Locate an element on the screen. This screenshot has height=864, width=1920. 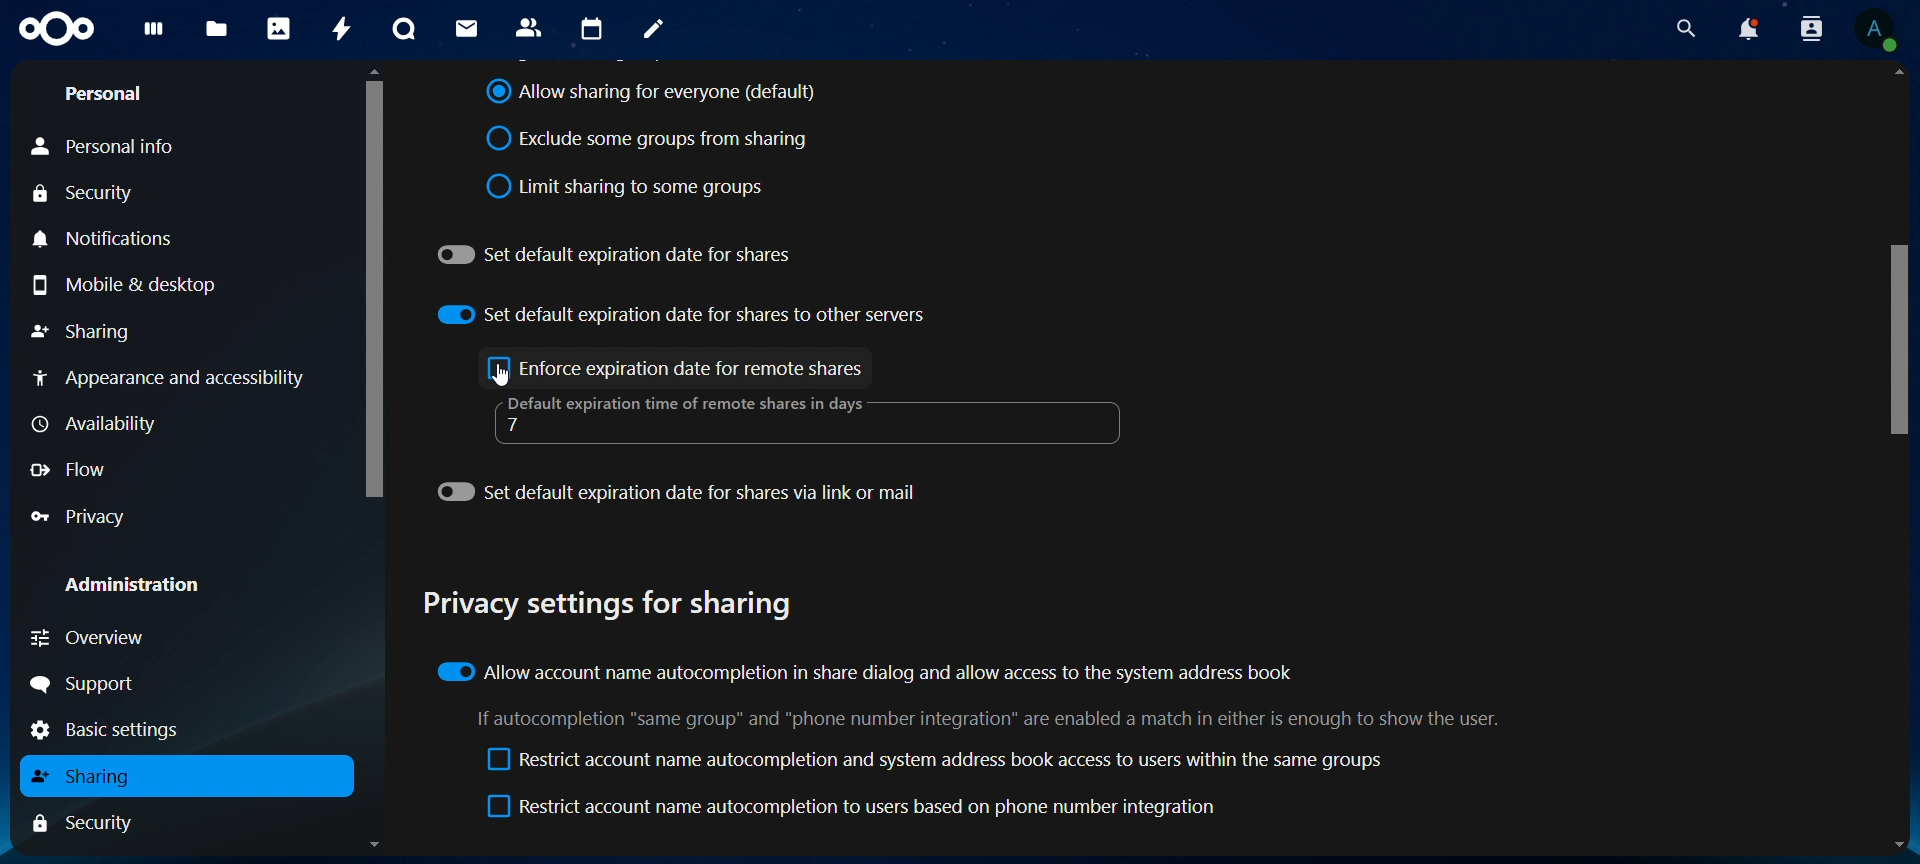
personal is located at coordinates (110, 94).